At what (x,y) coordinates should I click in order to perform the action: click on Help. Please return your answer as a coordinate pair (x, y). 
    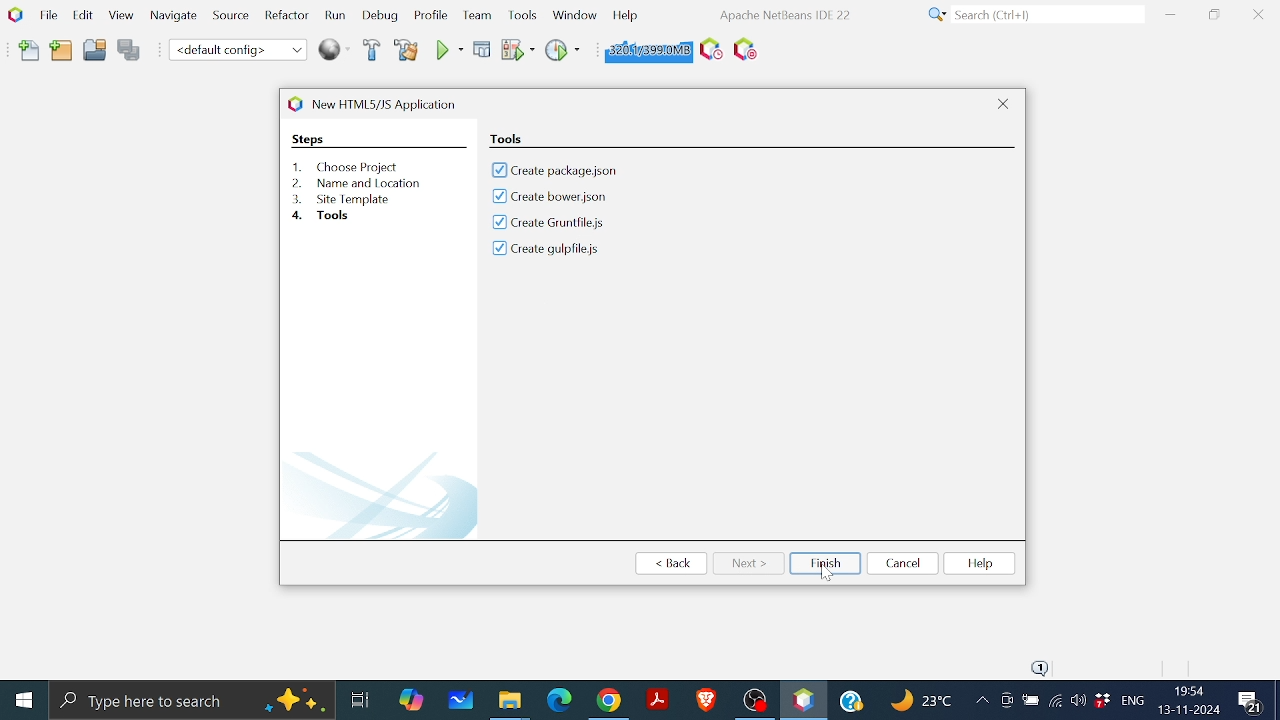
    Looking at the image, I should click on (854, 698).